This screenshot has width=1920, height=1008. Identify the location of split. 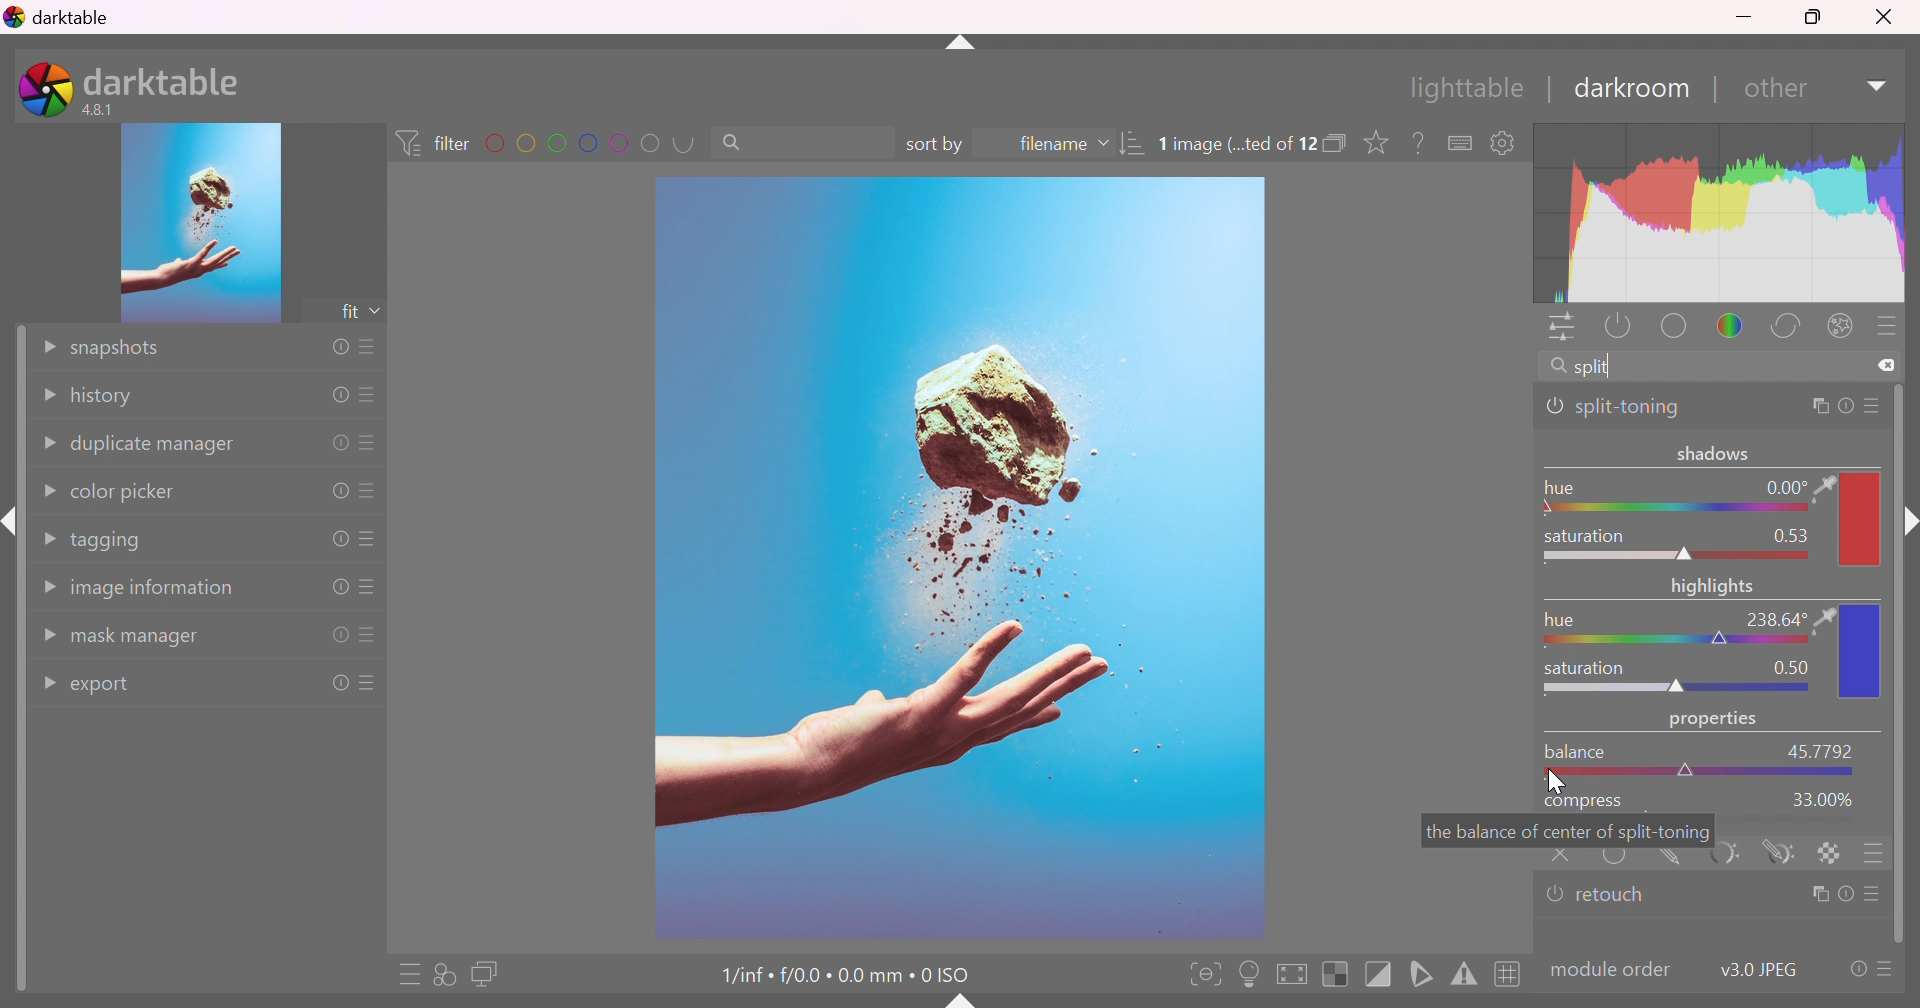
(1594, 369).